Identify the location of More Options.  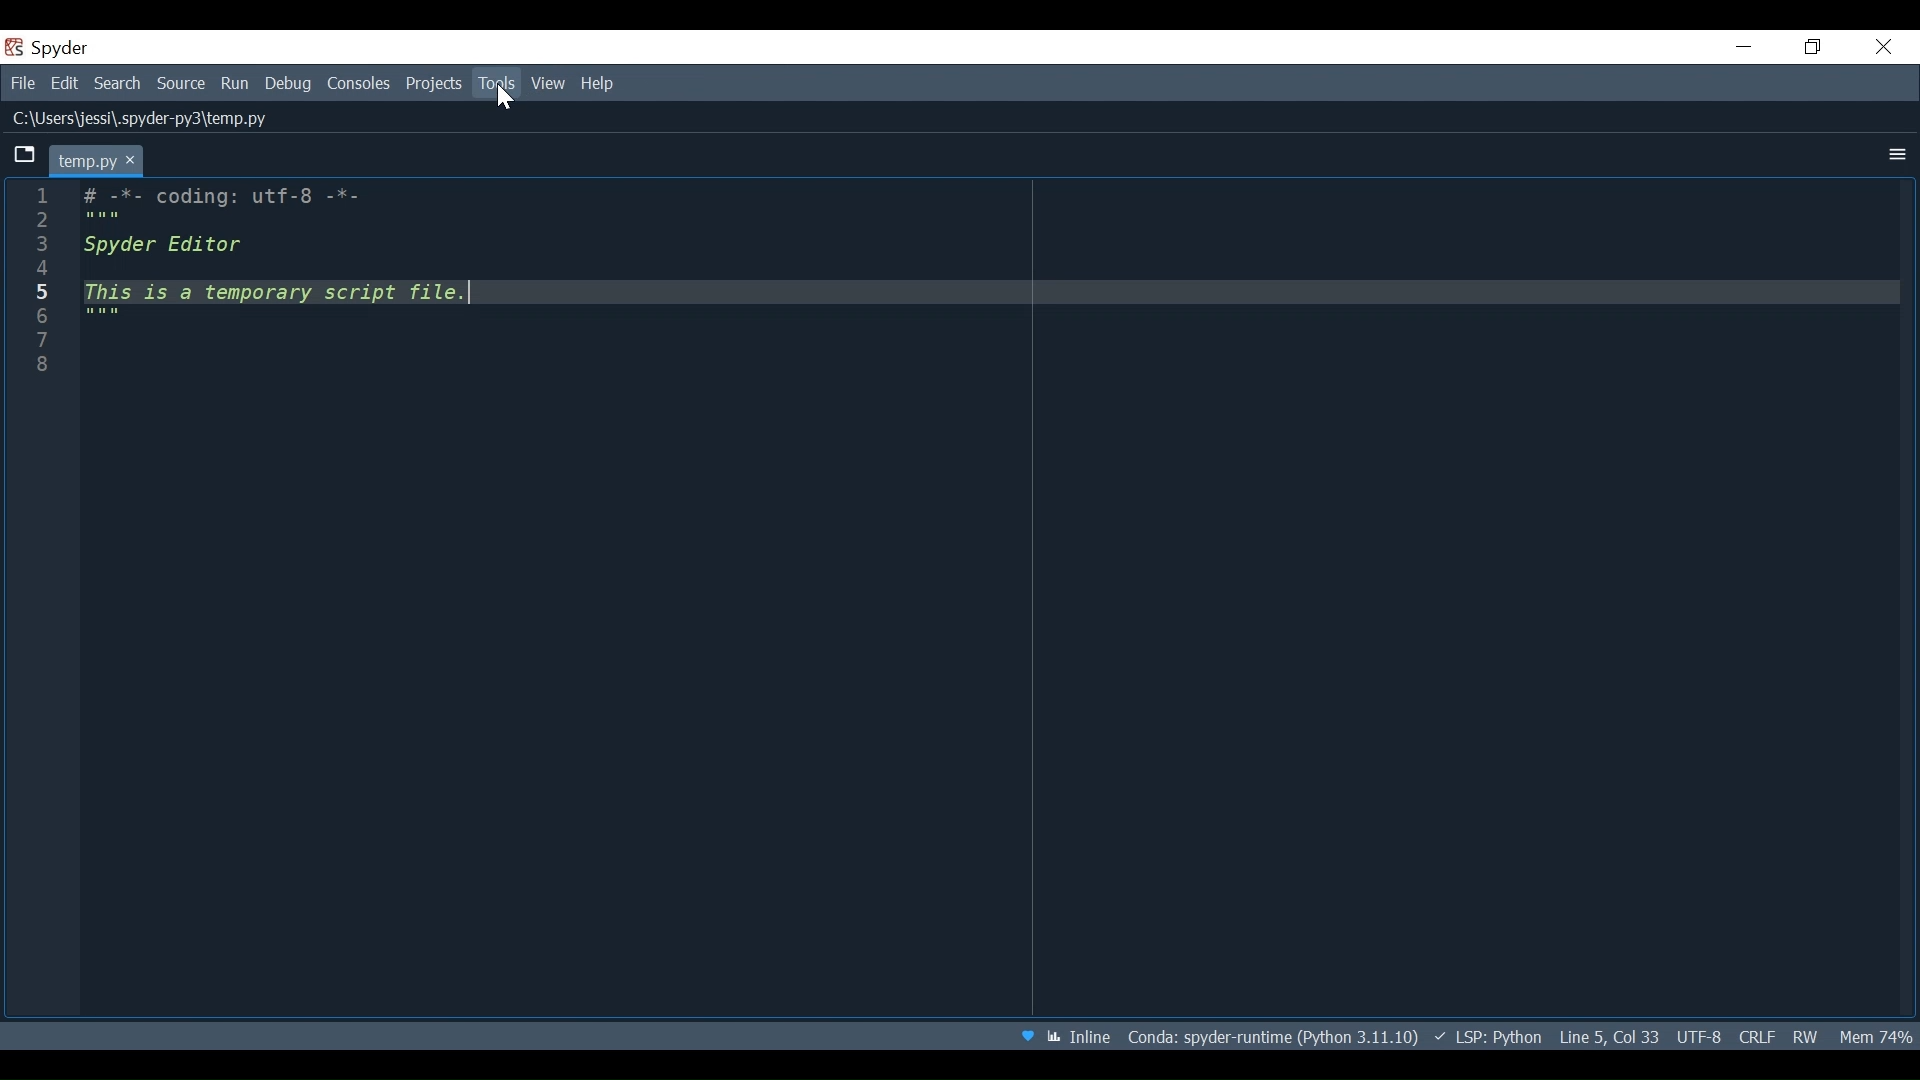
(1894, 154).